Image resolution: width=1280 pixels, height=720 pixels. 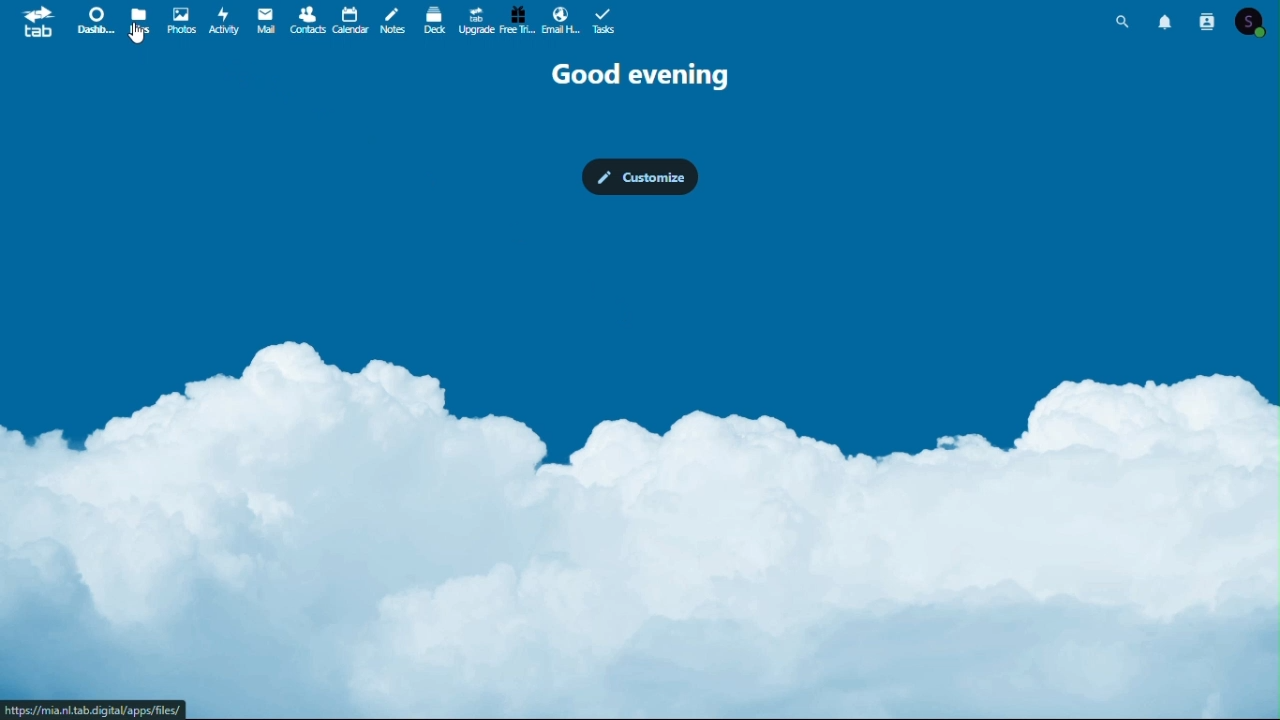 I want to click on tasks, so click(x=603, y=19).